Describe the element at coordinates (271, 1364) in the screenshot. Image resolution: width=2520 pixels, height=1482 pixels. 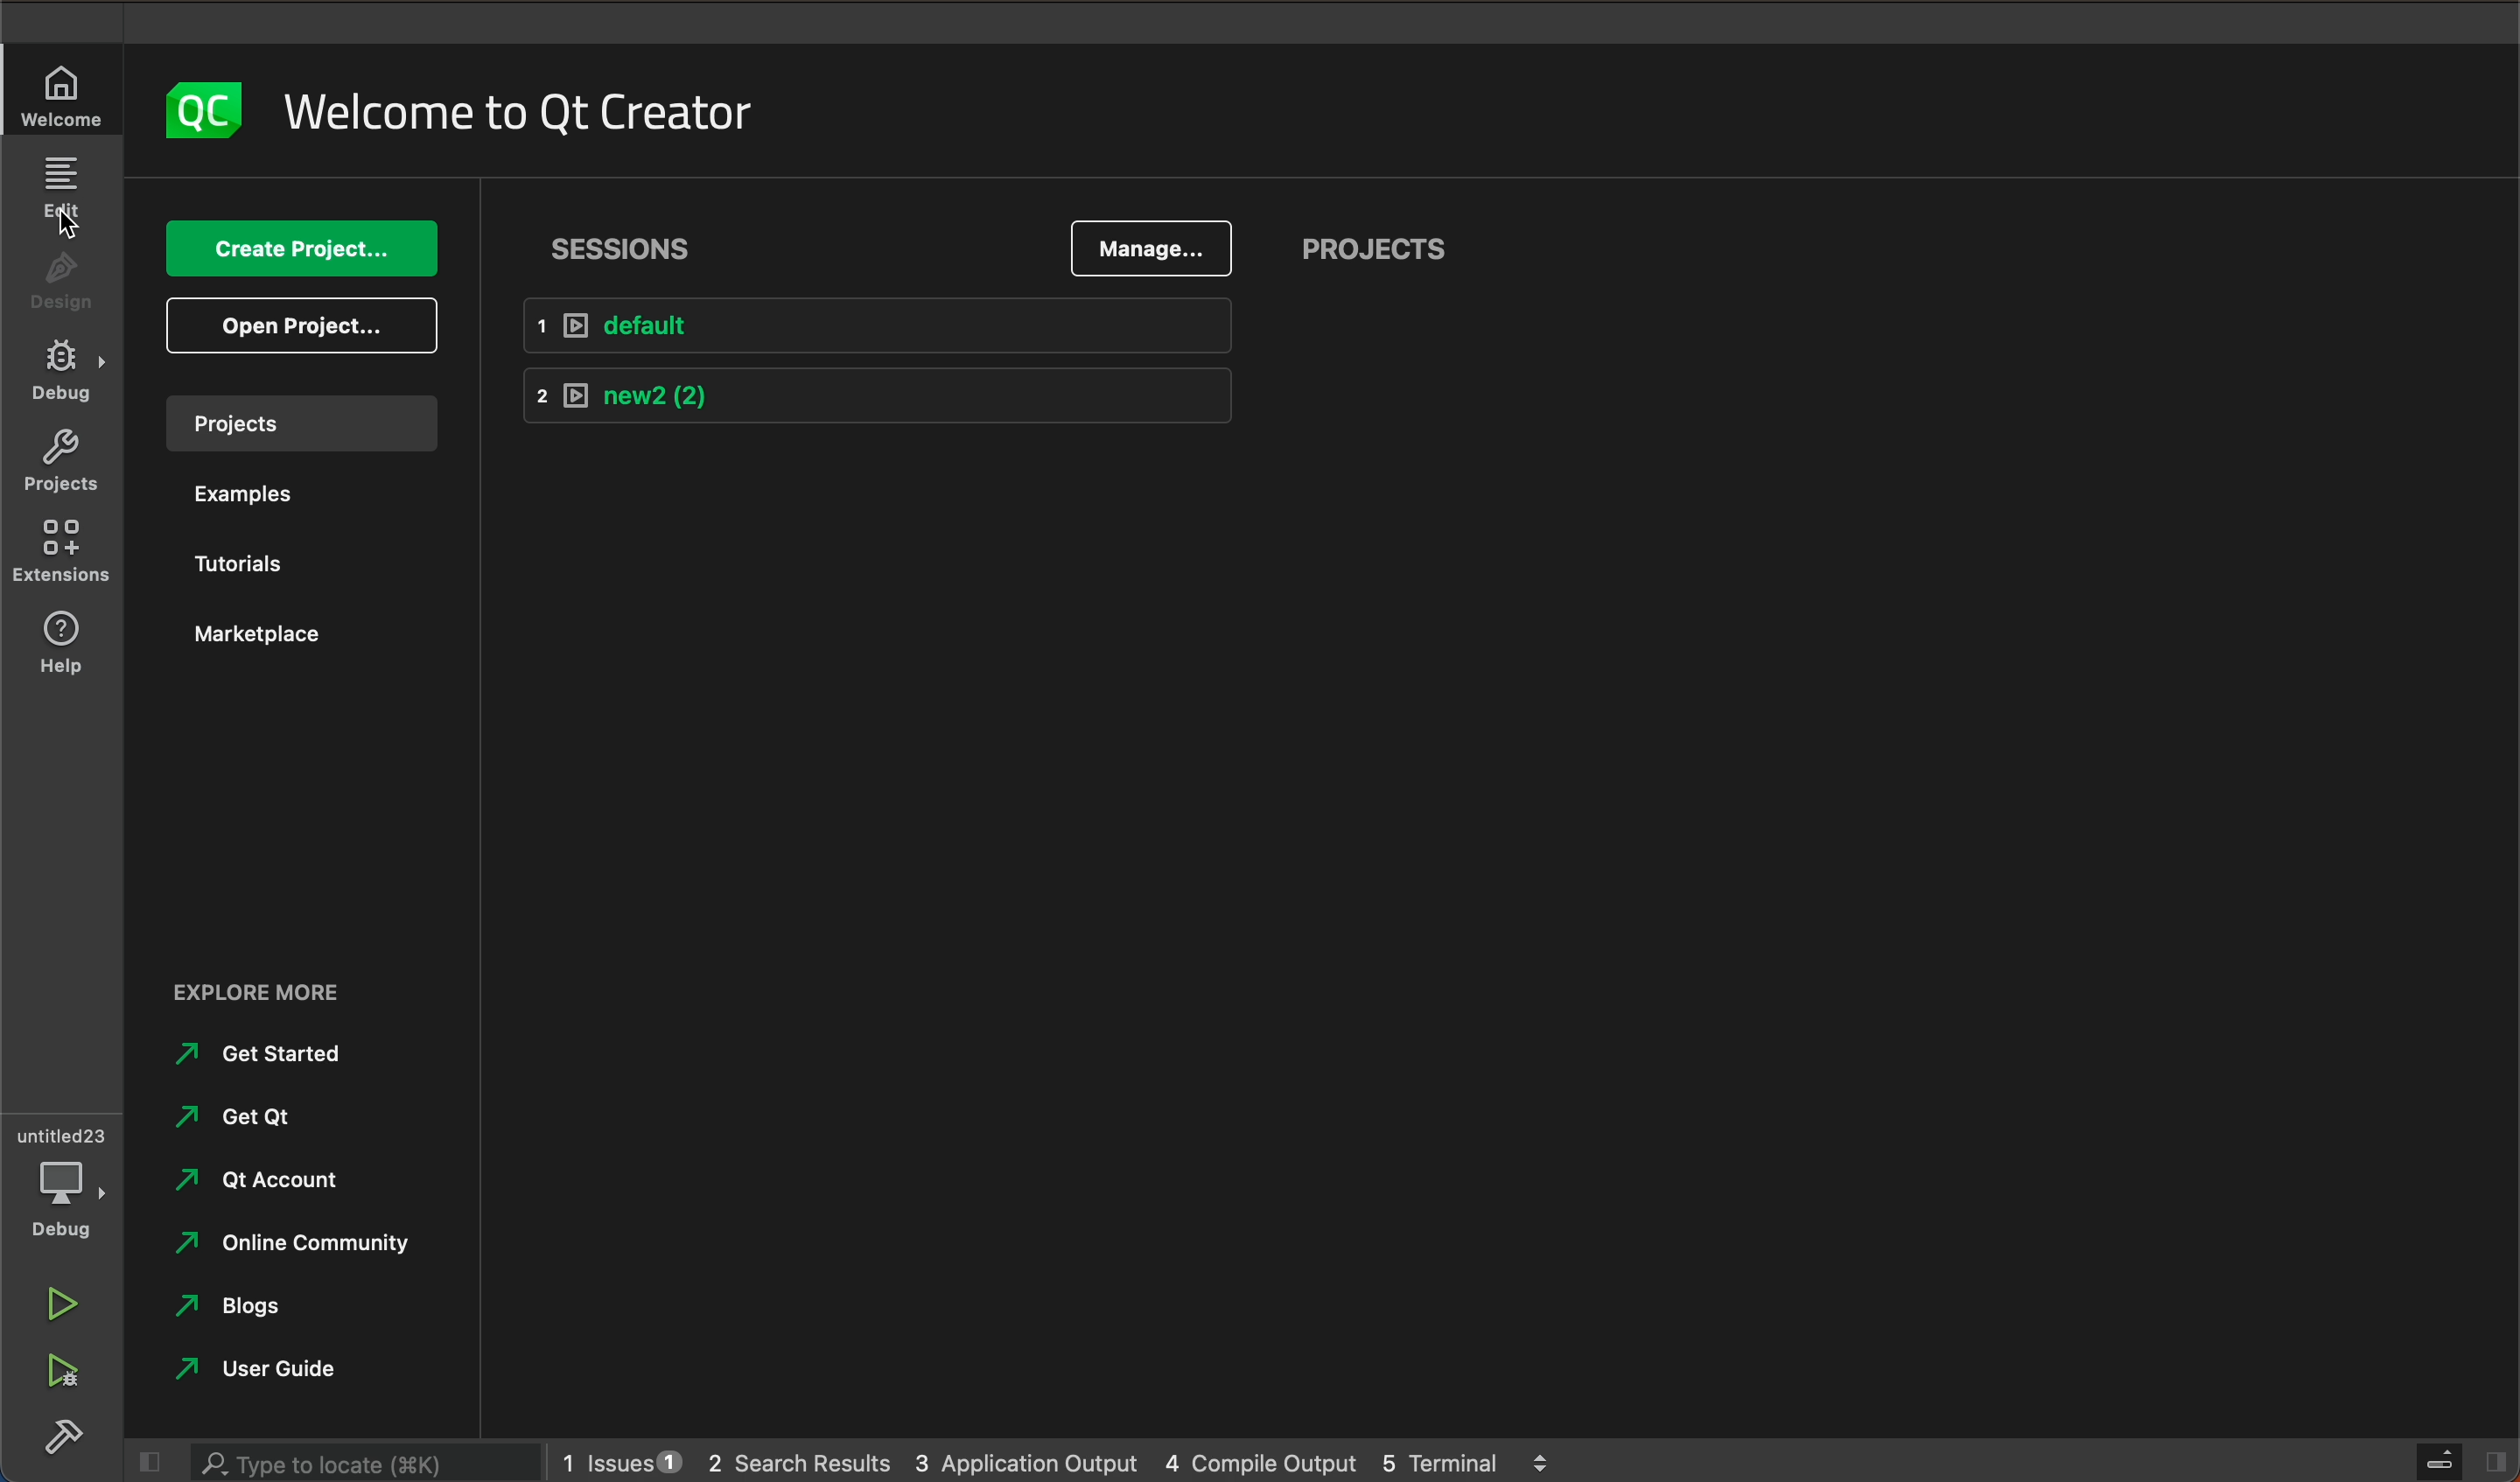
I see `user guide` at that location.